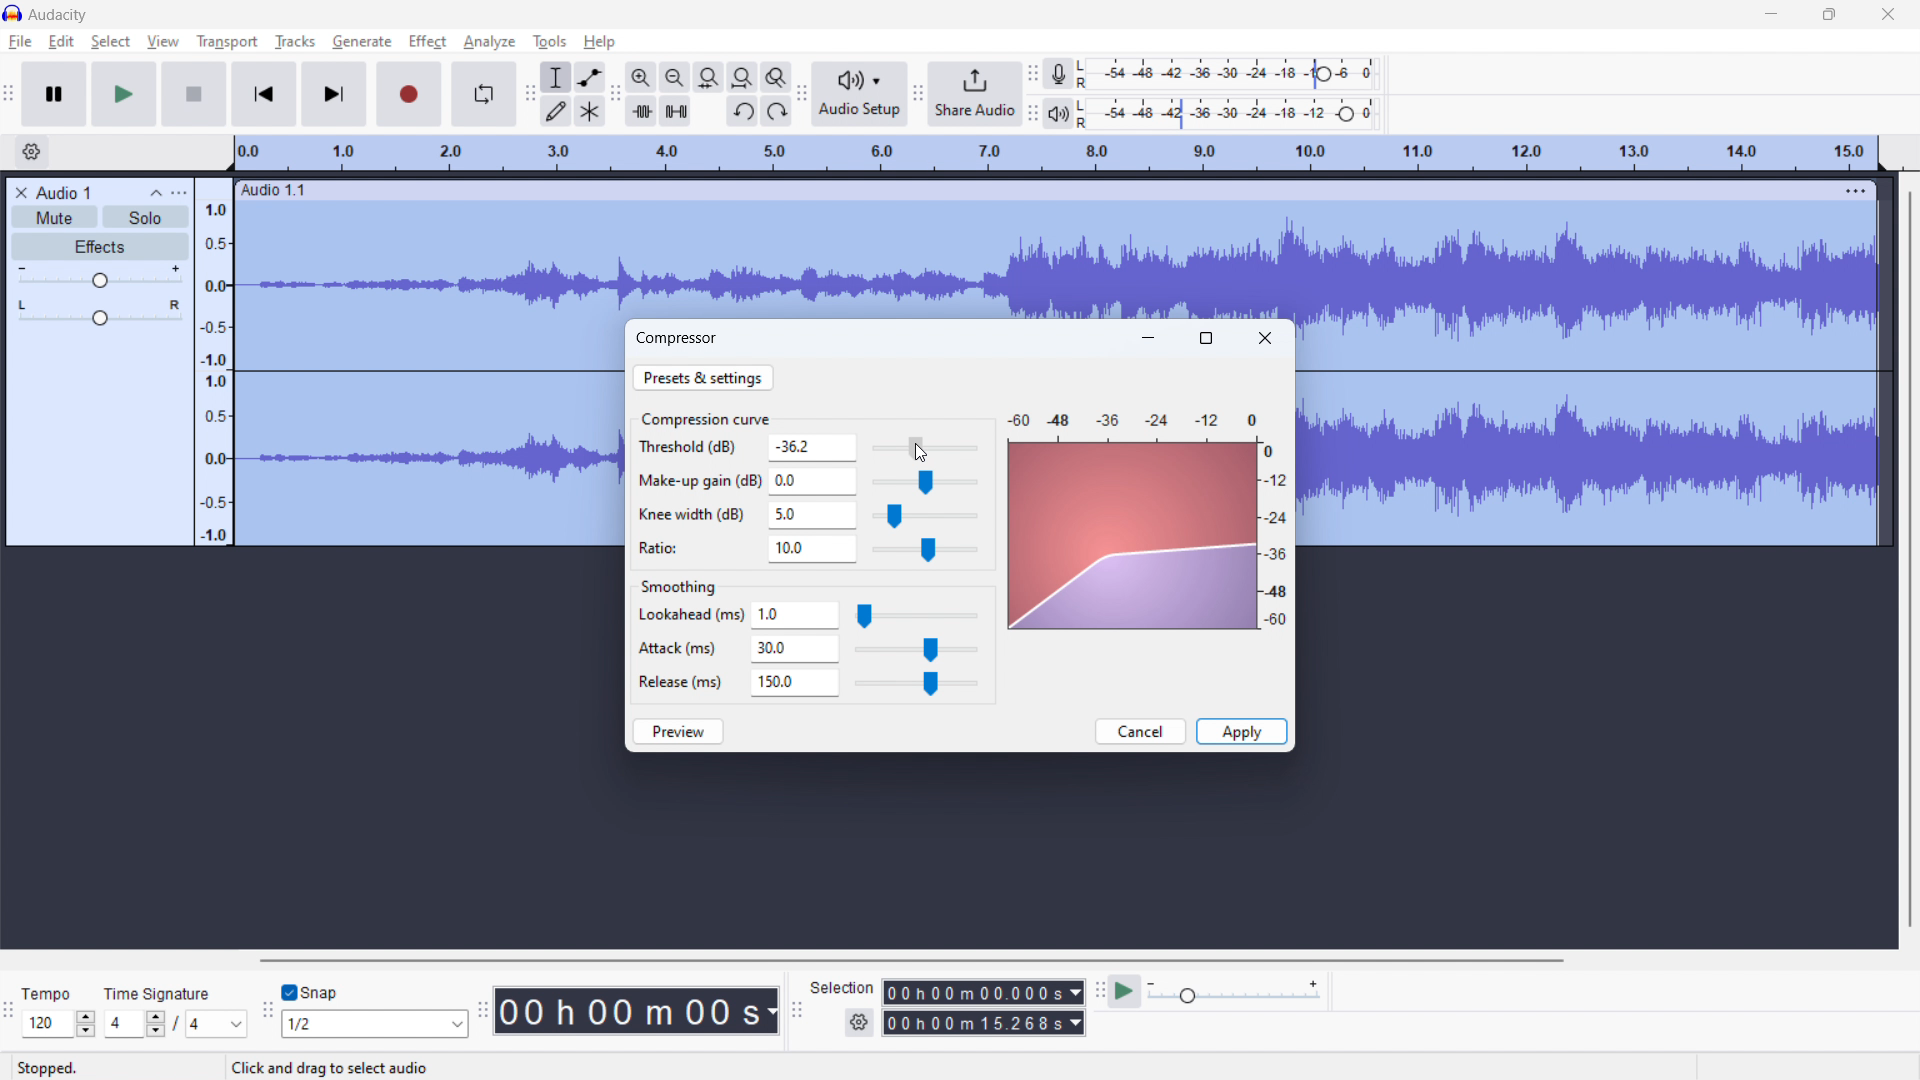  I want to click on record level, so click(1243, 74).